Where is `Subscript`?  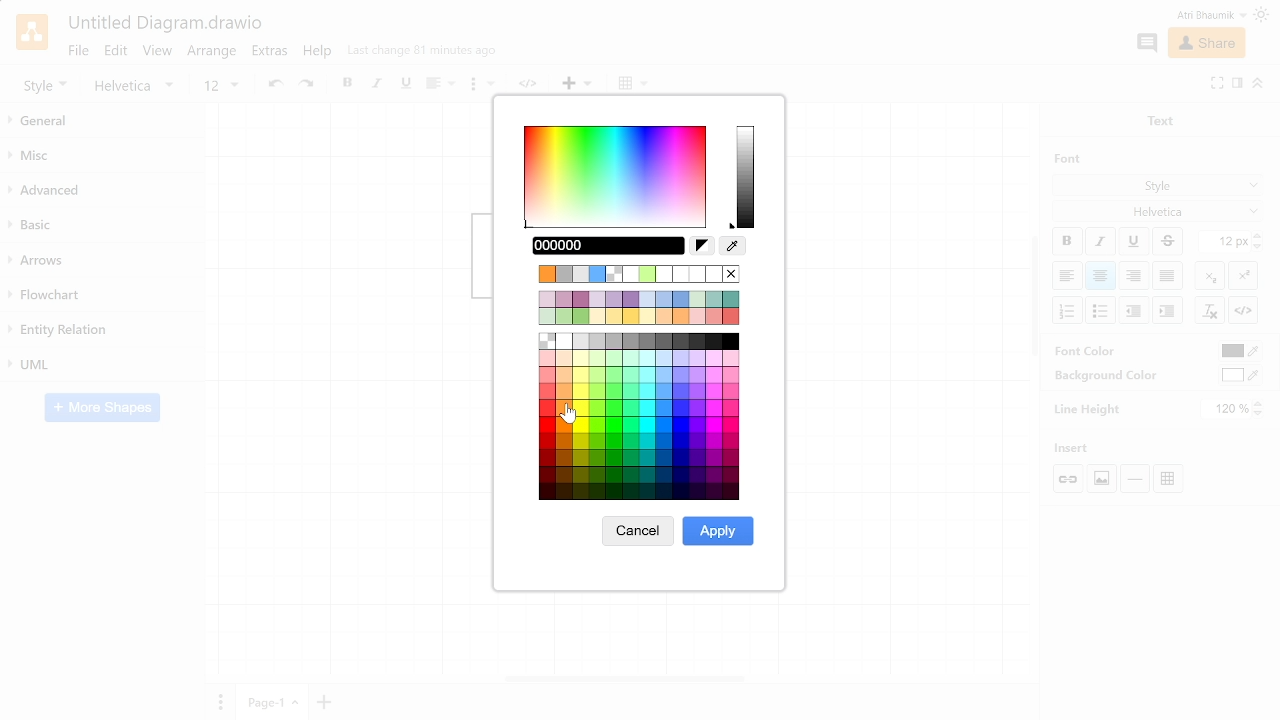
Subscript is located at coordinates (1210, 275).